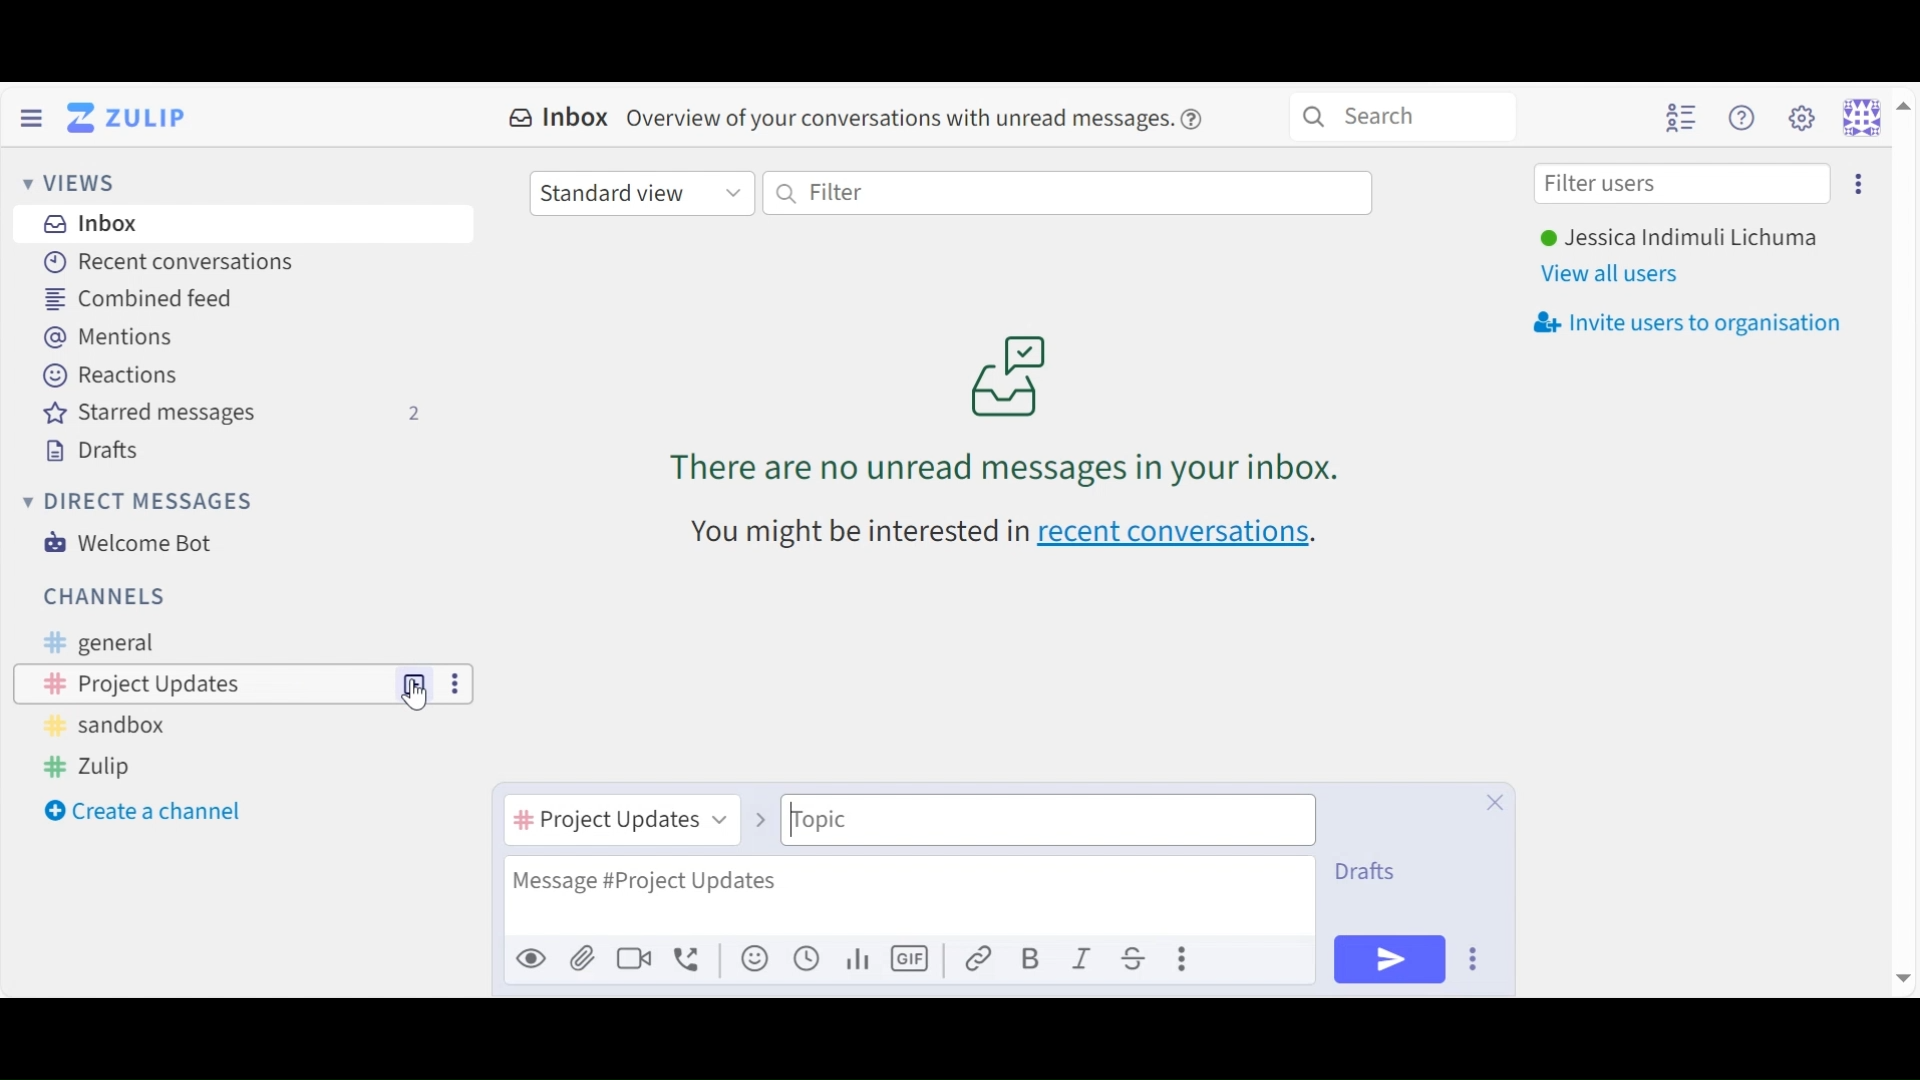  I want to click on Direct Messages, so click(142, 502).